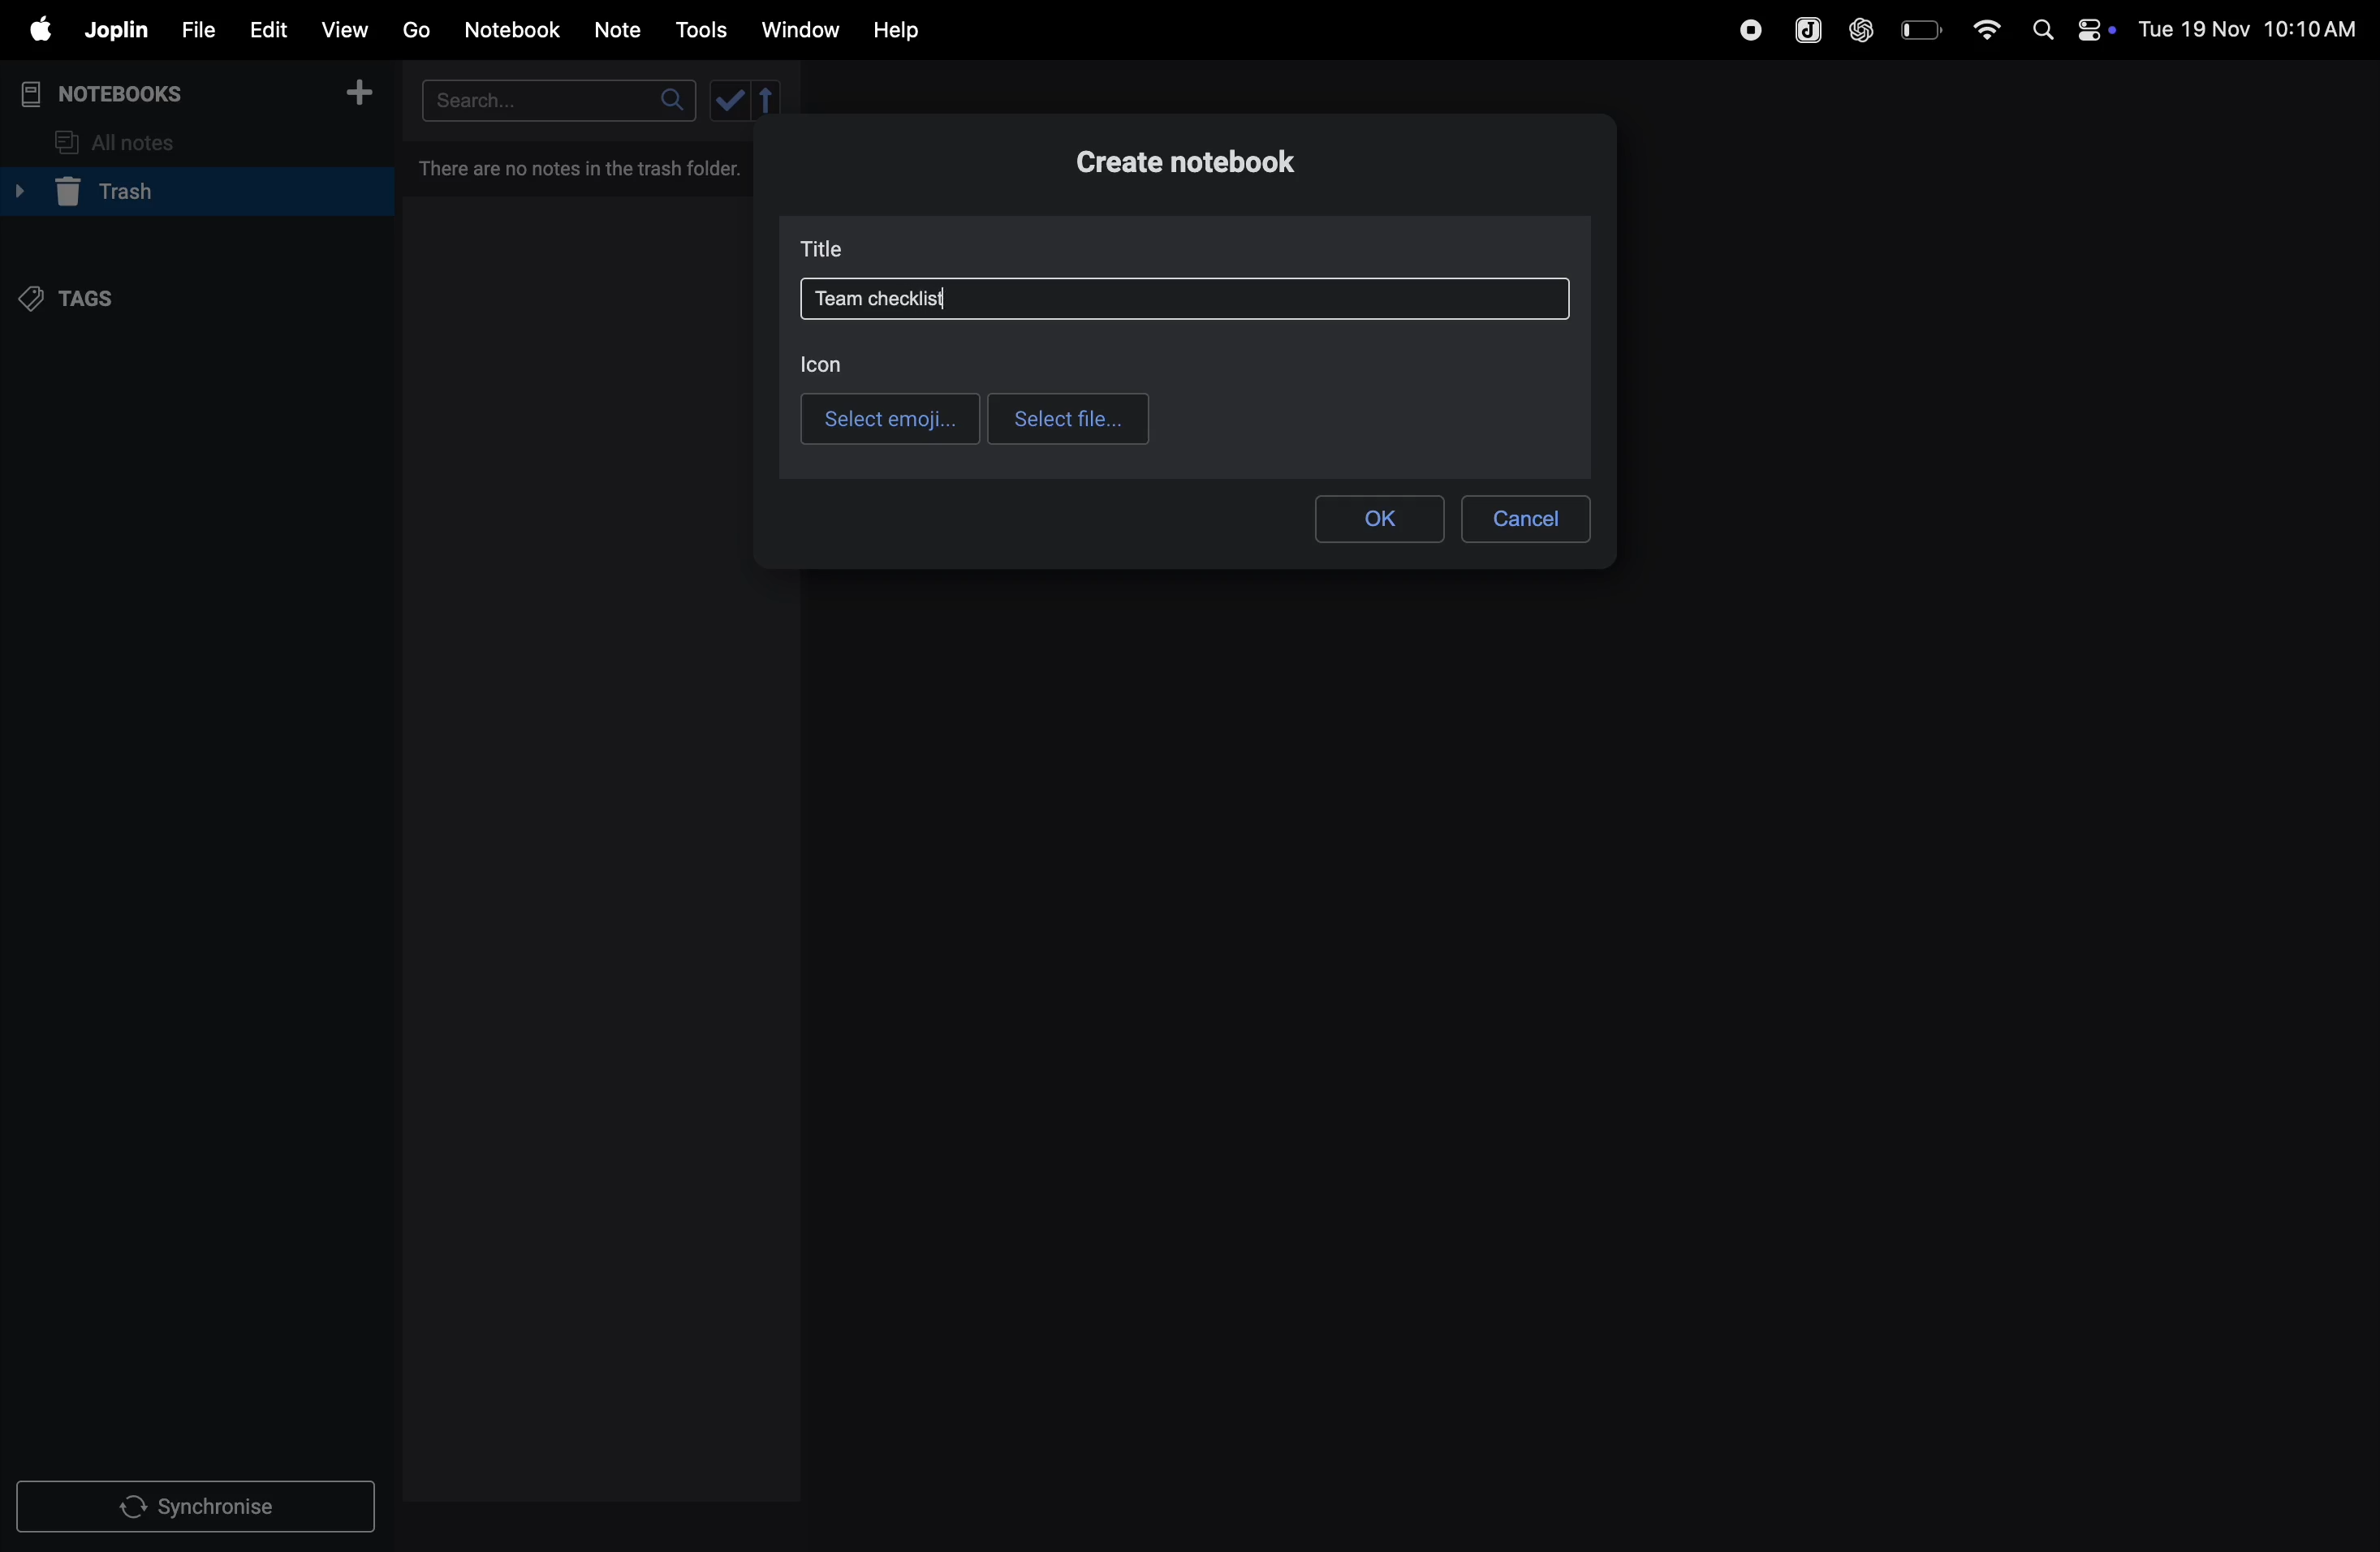  Describe the element at coordinates (552, 99) in the screenshot. I see `search ` at that location.